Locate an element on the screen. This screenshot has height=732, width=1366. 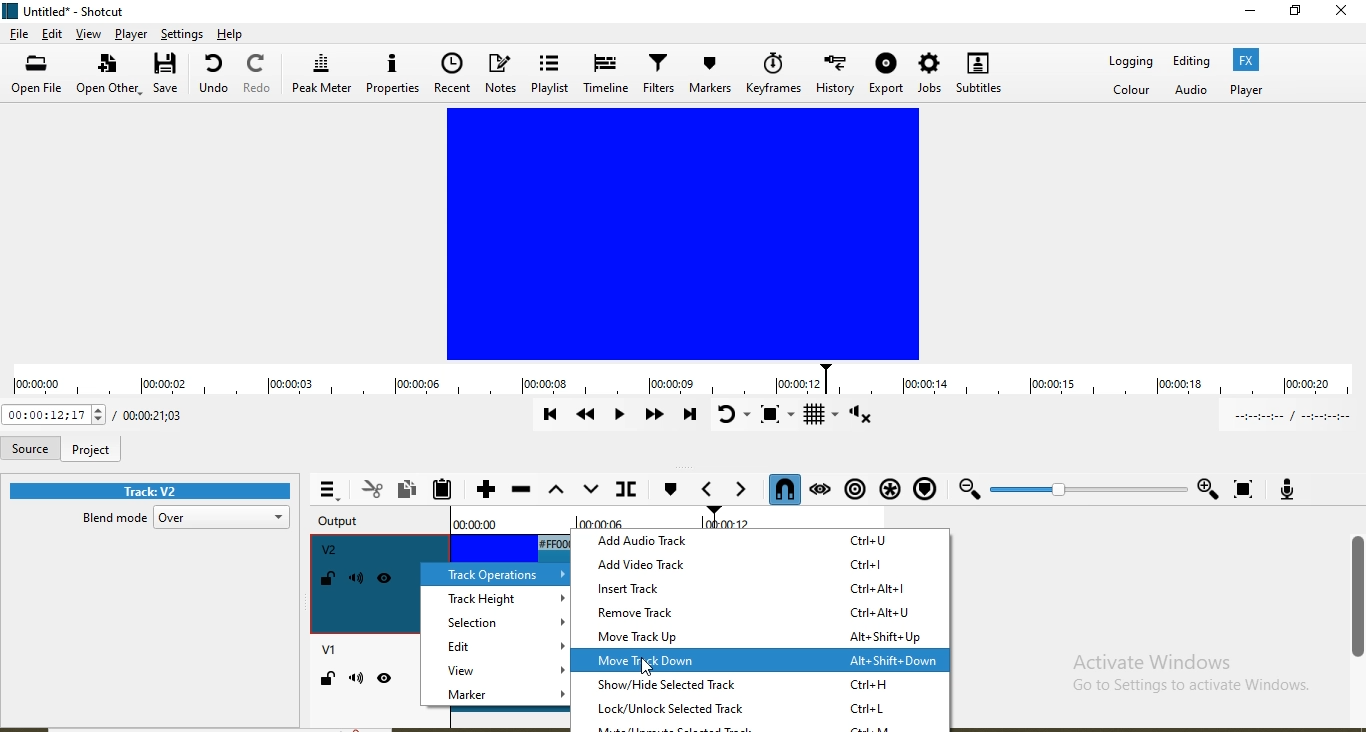
Record audio is located at coordinates (1288, 488).